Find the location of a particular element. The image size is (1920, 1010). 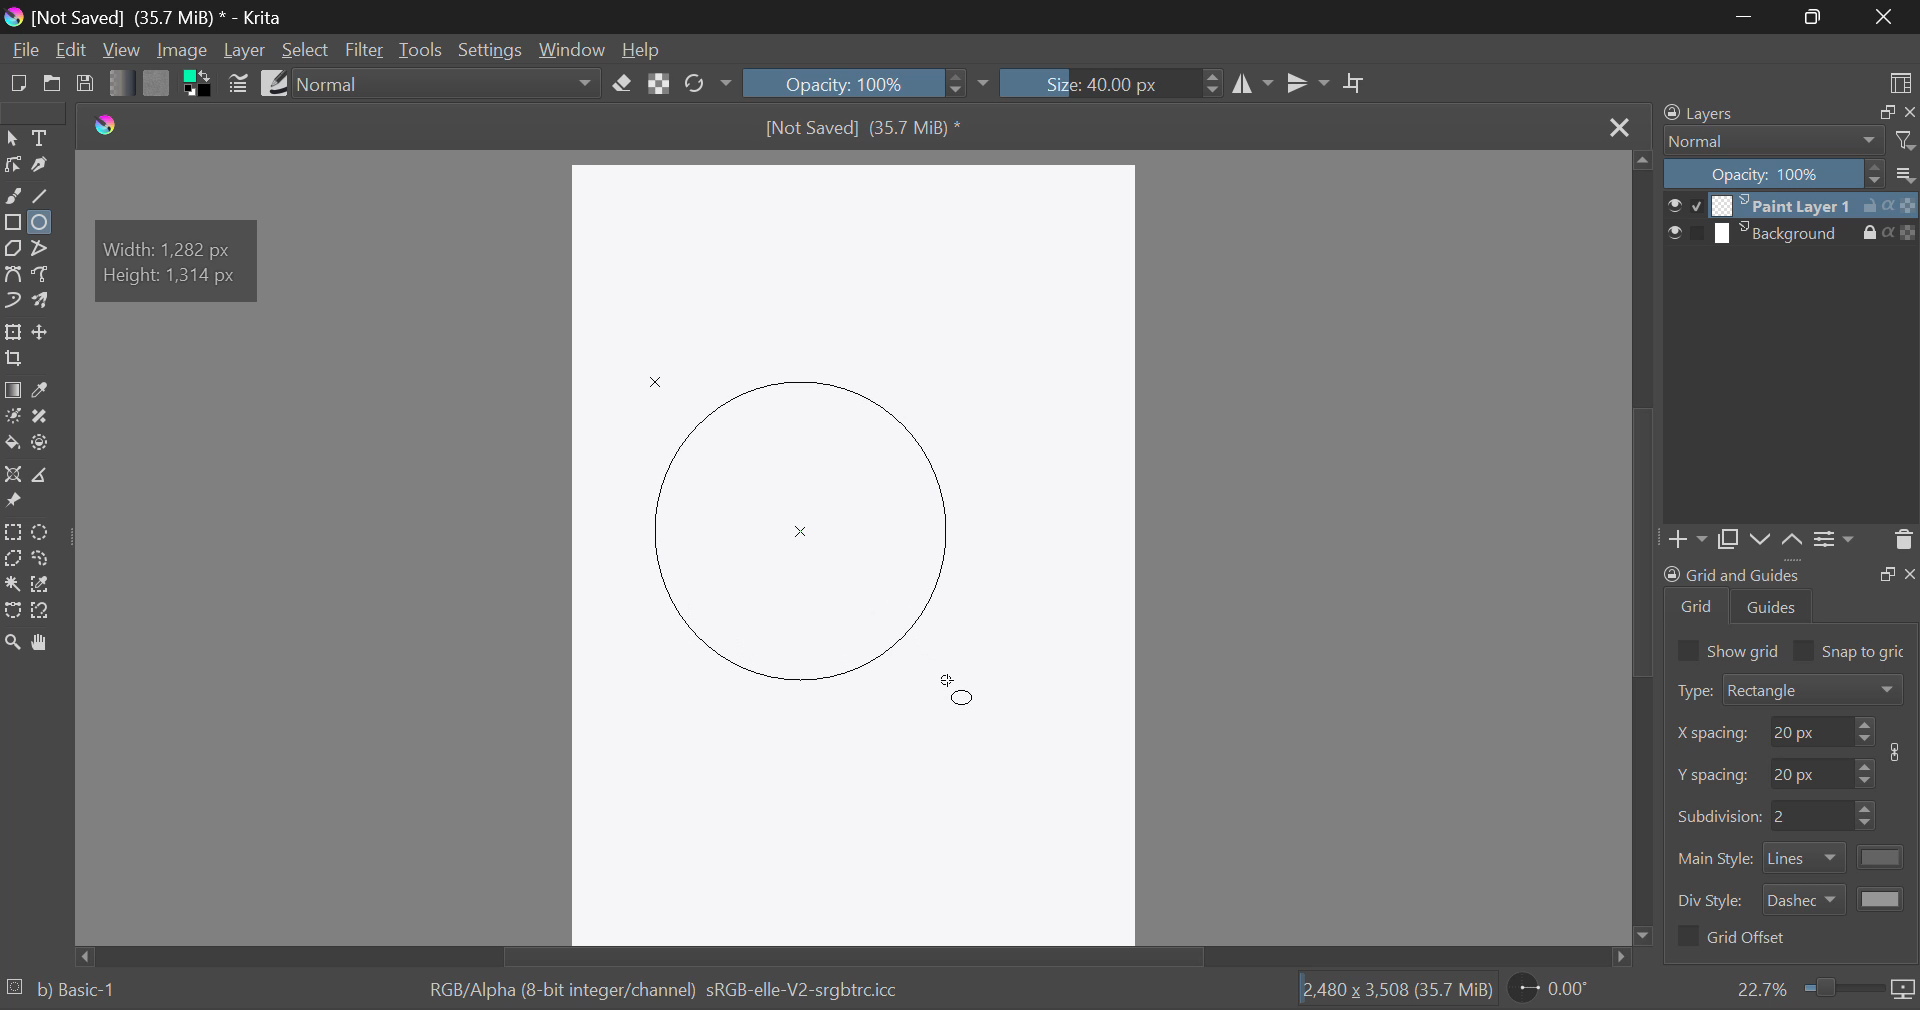

Mock Shape Generated is located at coordinates (802, 517).